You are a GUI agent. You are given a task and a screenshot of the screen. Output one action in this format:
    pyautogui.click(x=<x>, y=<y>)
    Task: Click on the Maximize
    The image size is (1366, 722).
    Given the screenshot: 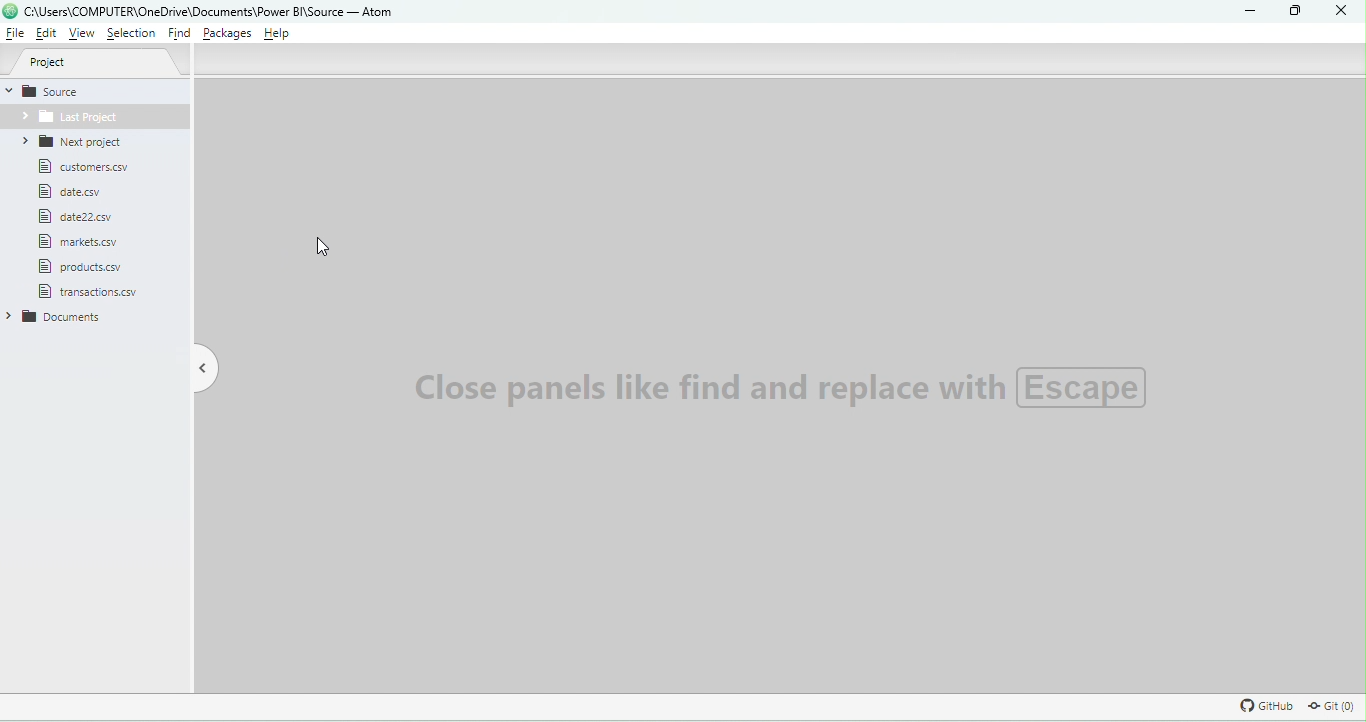 What is the action you would take?
    pyautogui.click(x=1291, y=13)
    